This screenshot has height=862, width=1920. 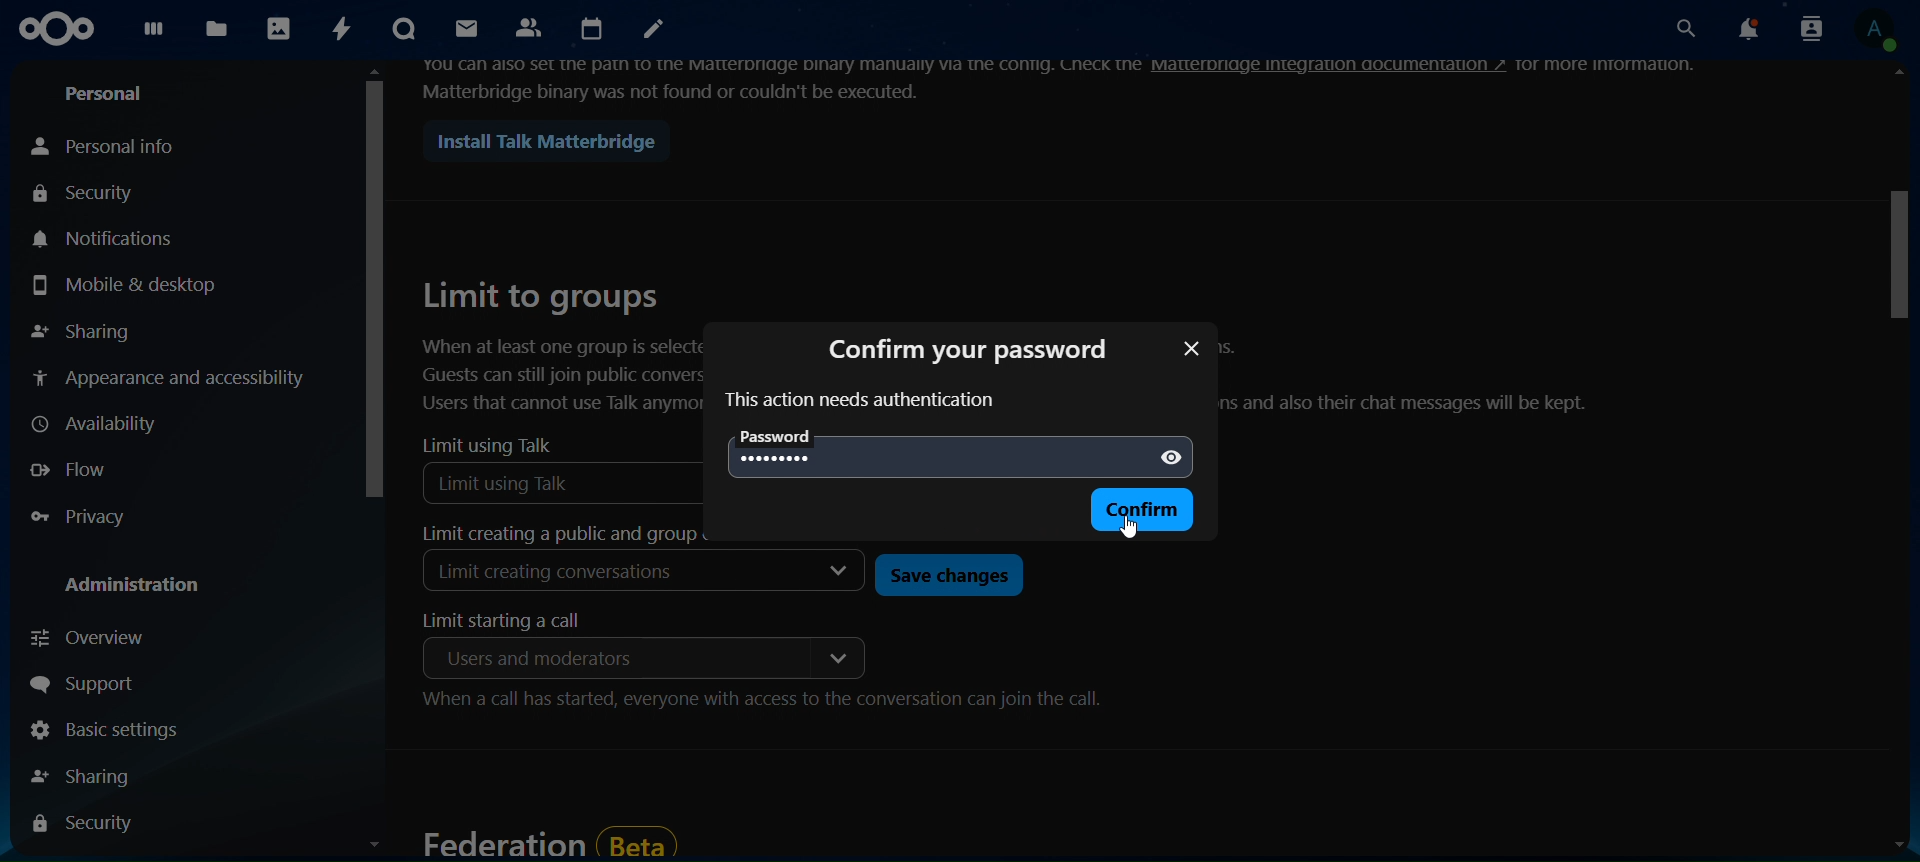 I want to click on personal info, so click(x=109, y=145).